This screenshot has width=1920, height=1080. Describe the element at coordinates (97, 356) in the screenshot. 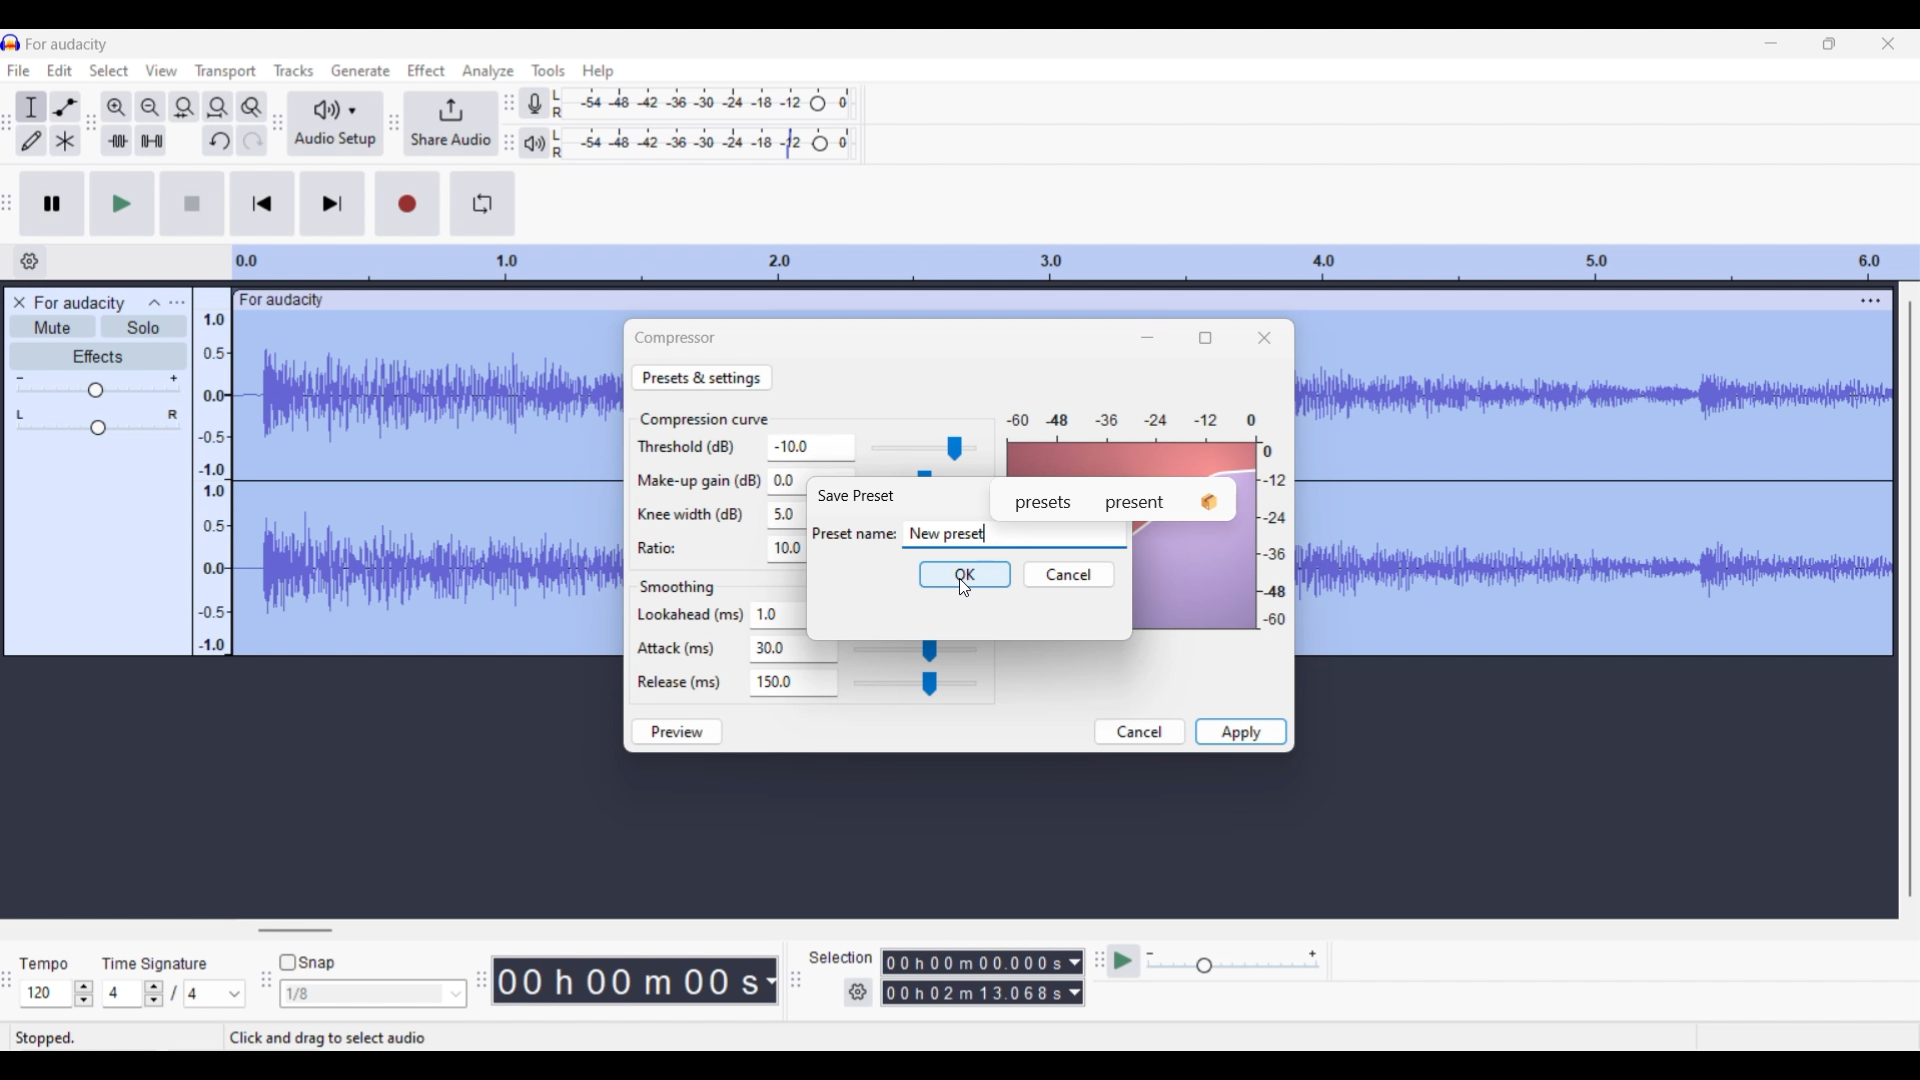

I see `Effects` at that location.